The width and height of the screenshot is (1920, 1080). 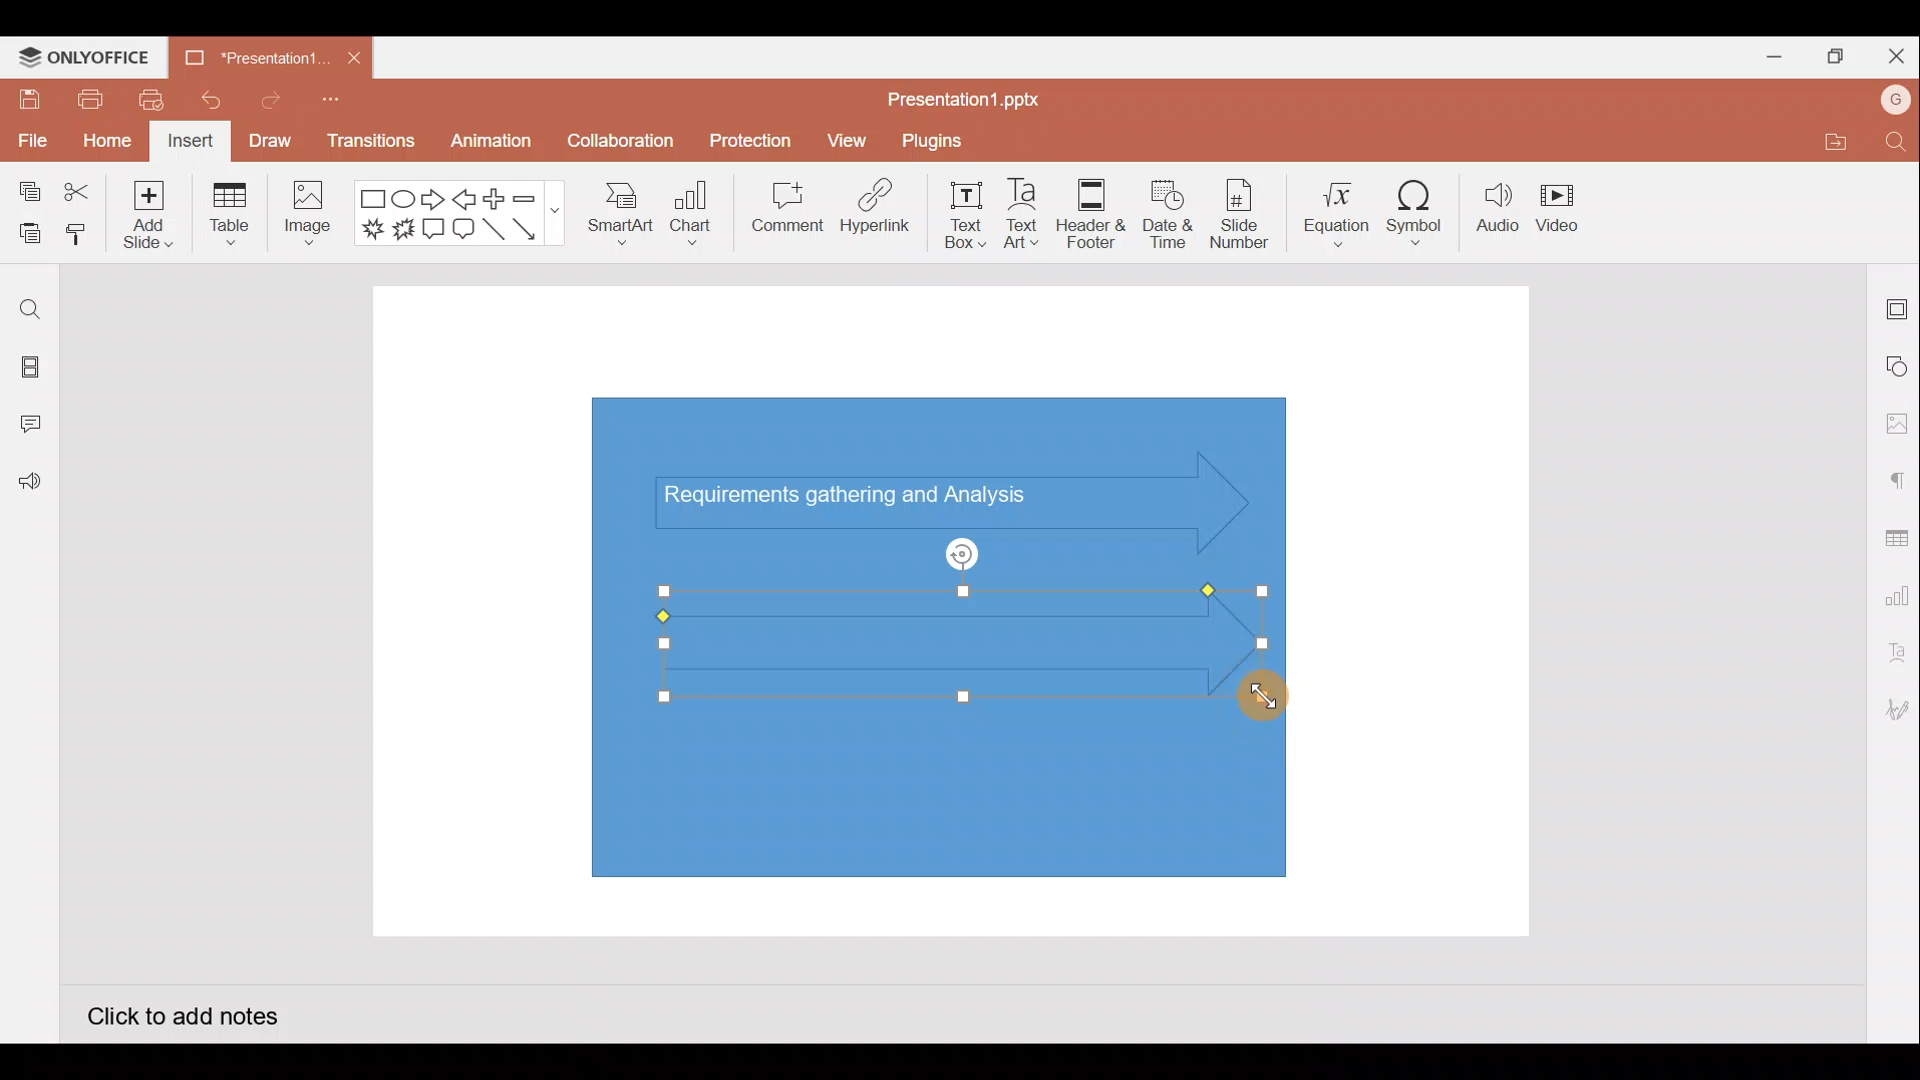 What do you see at coordinates (85, 57) in the screenshot?
I see `ONLYOFFICE` at bounding box center [85, 57].